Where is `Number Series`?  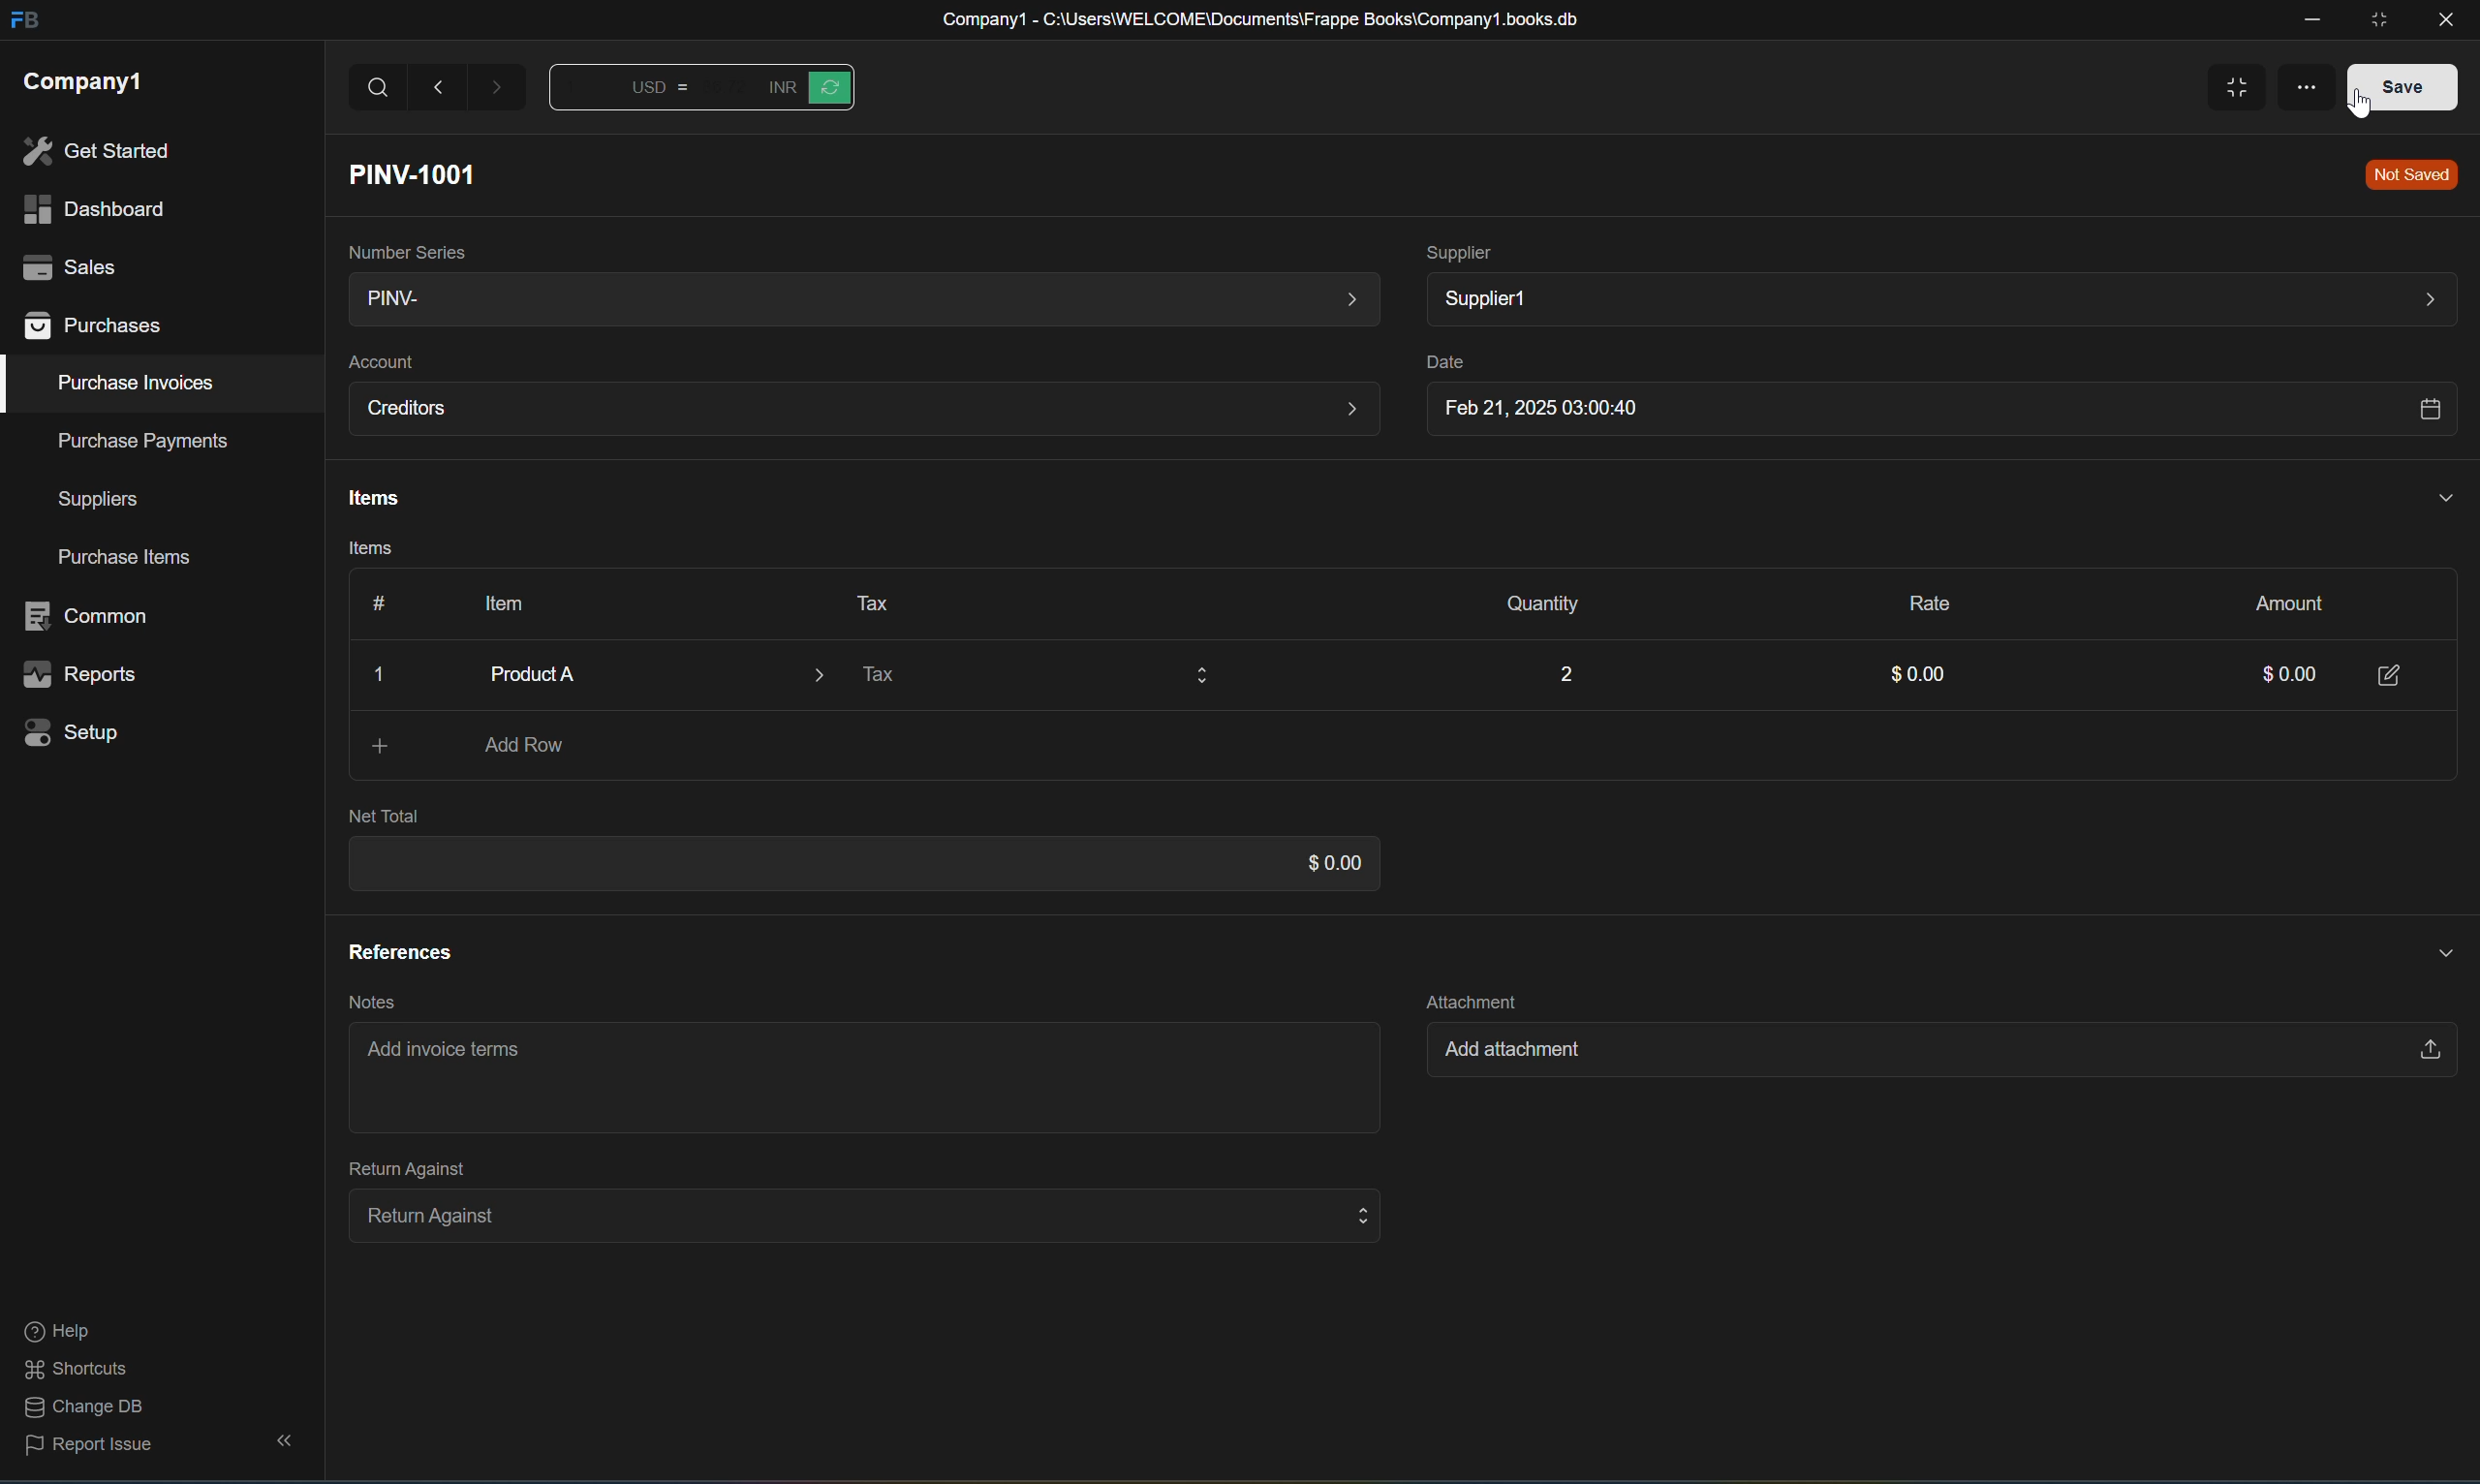
Number Series is located at coordinates (402, 248).